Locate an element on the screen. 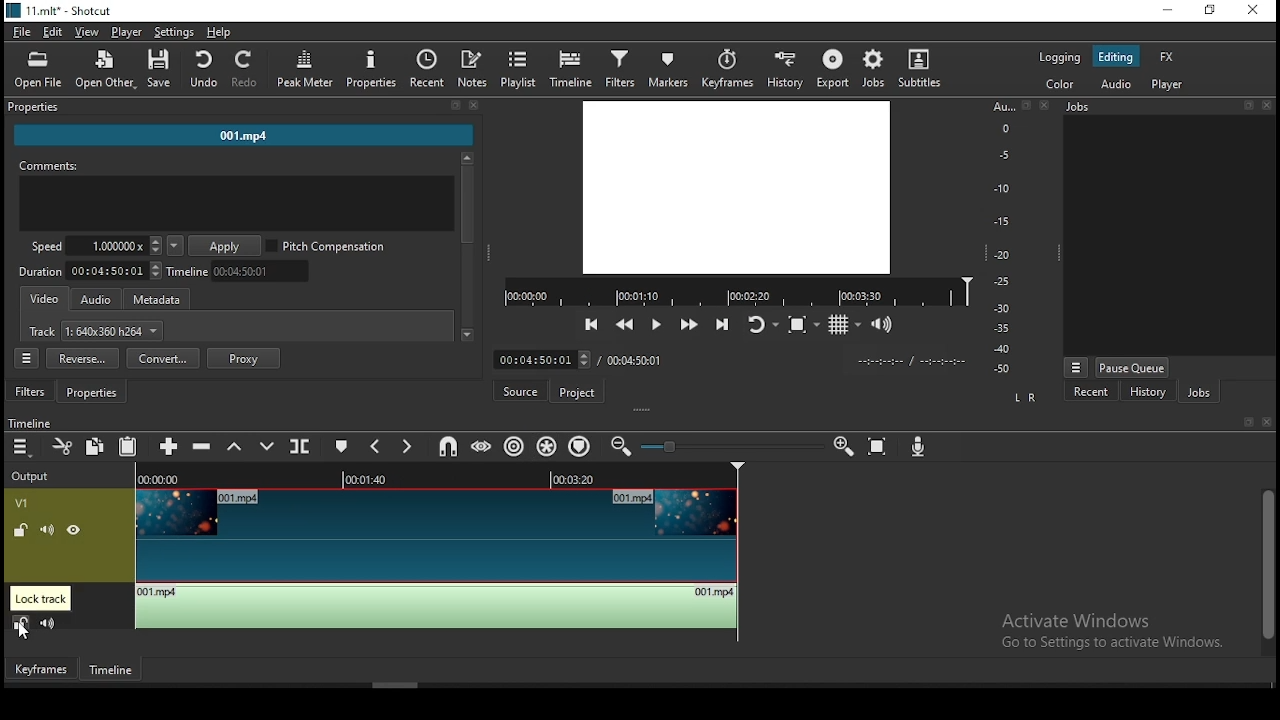 This screenshot has width=1280, height=720. peak meter is located at coordinates (303, 68).